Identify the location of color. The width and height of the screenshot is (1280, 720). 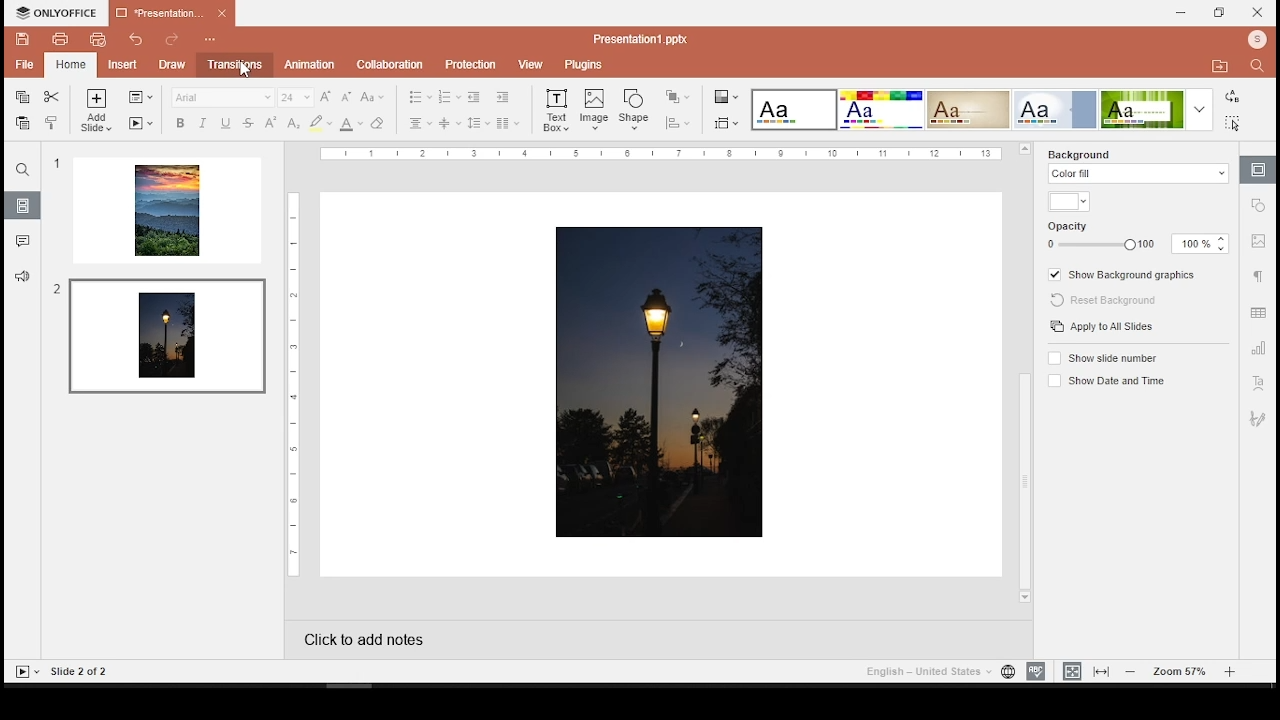
(1068, 201).